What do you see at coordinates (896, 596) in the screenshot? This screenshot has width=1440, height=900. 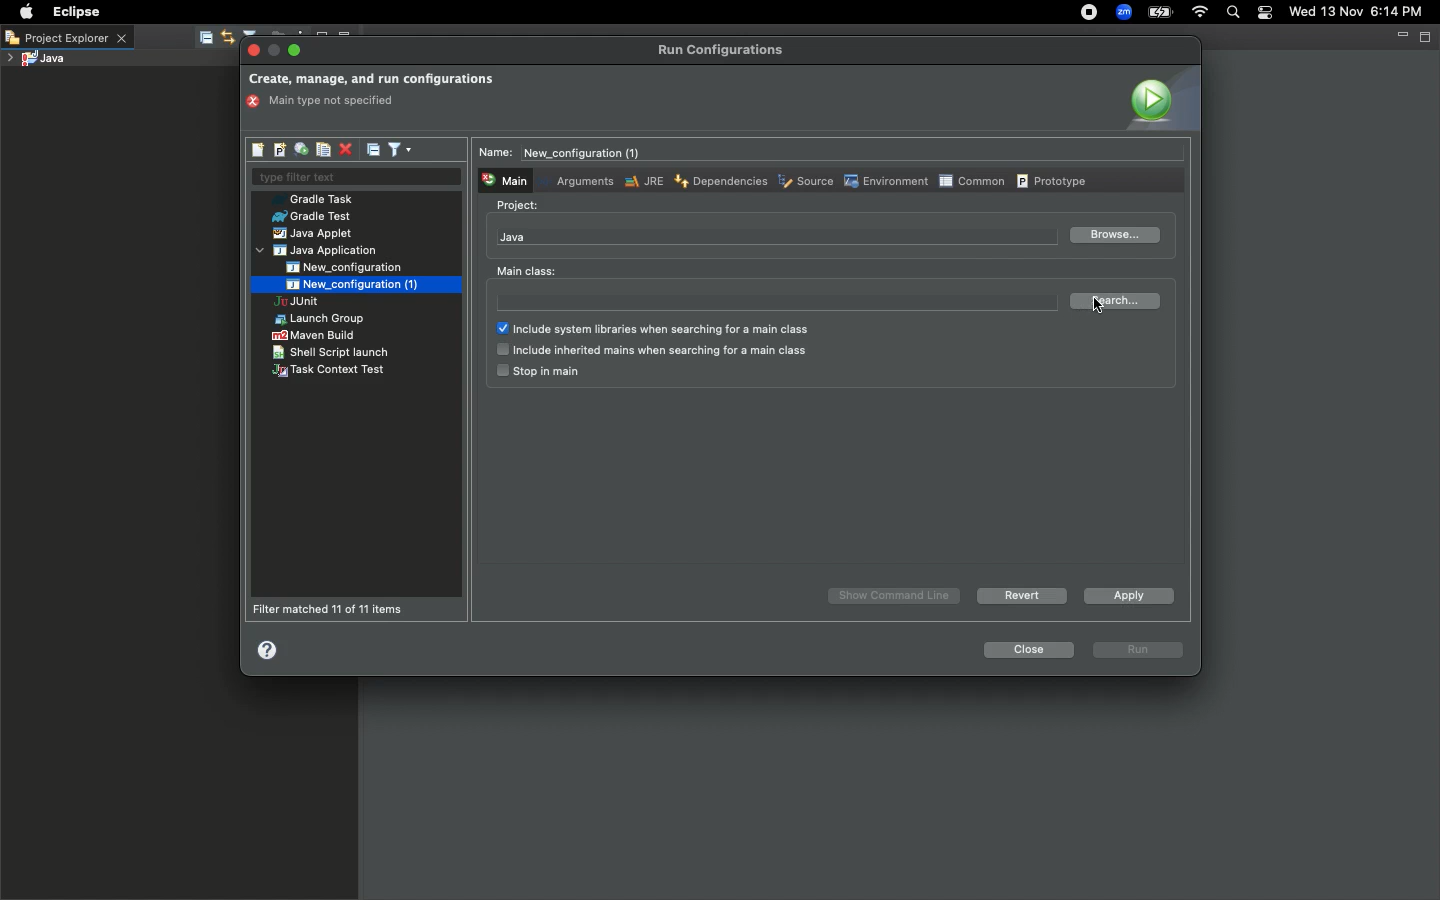 I see `Show Command Line` at bounding box center [896, 596].